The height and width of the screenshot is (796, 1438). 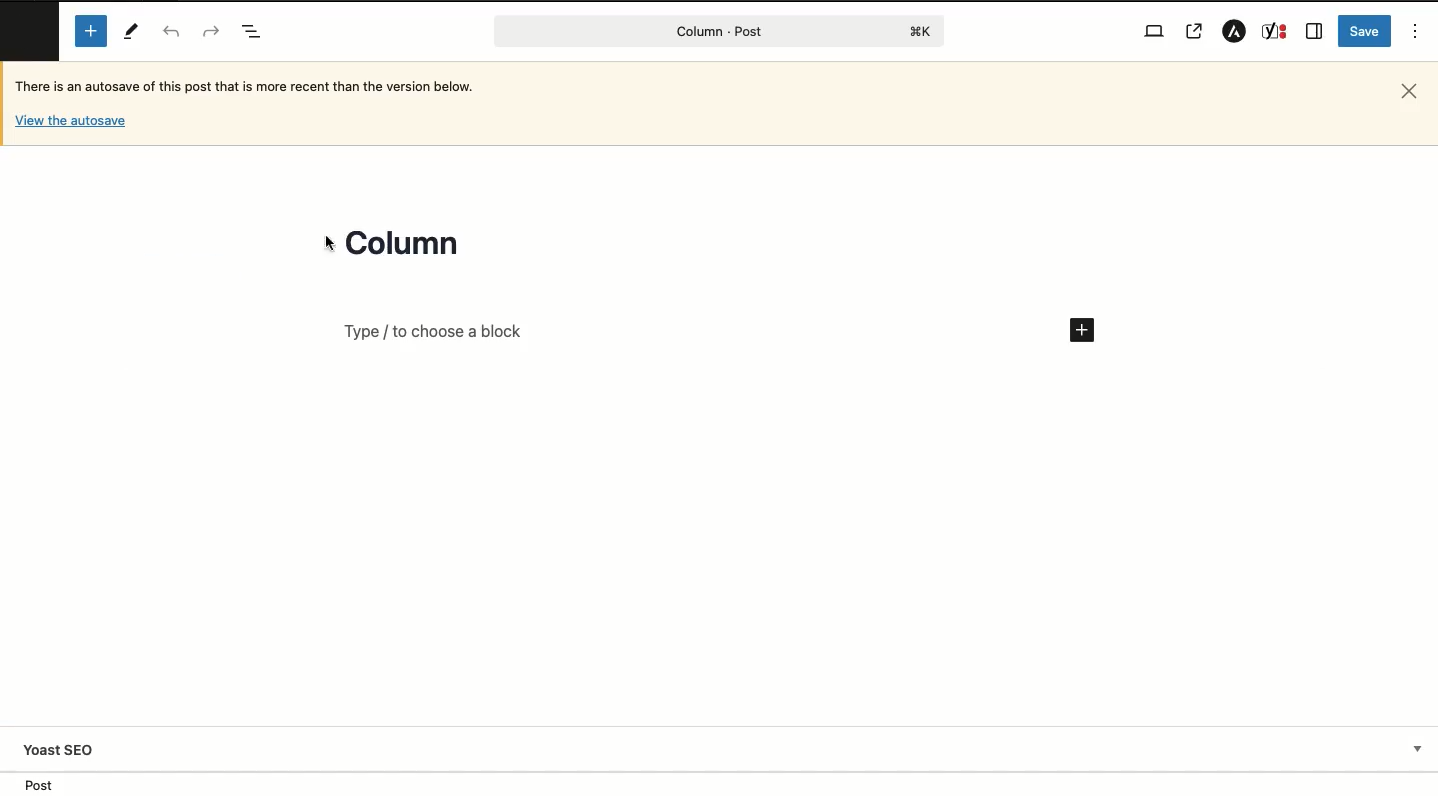 I want to click on View post, so click(x=1195, y=33).